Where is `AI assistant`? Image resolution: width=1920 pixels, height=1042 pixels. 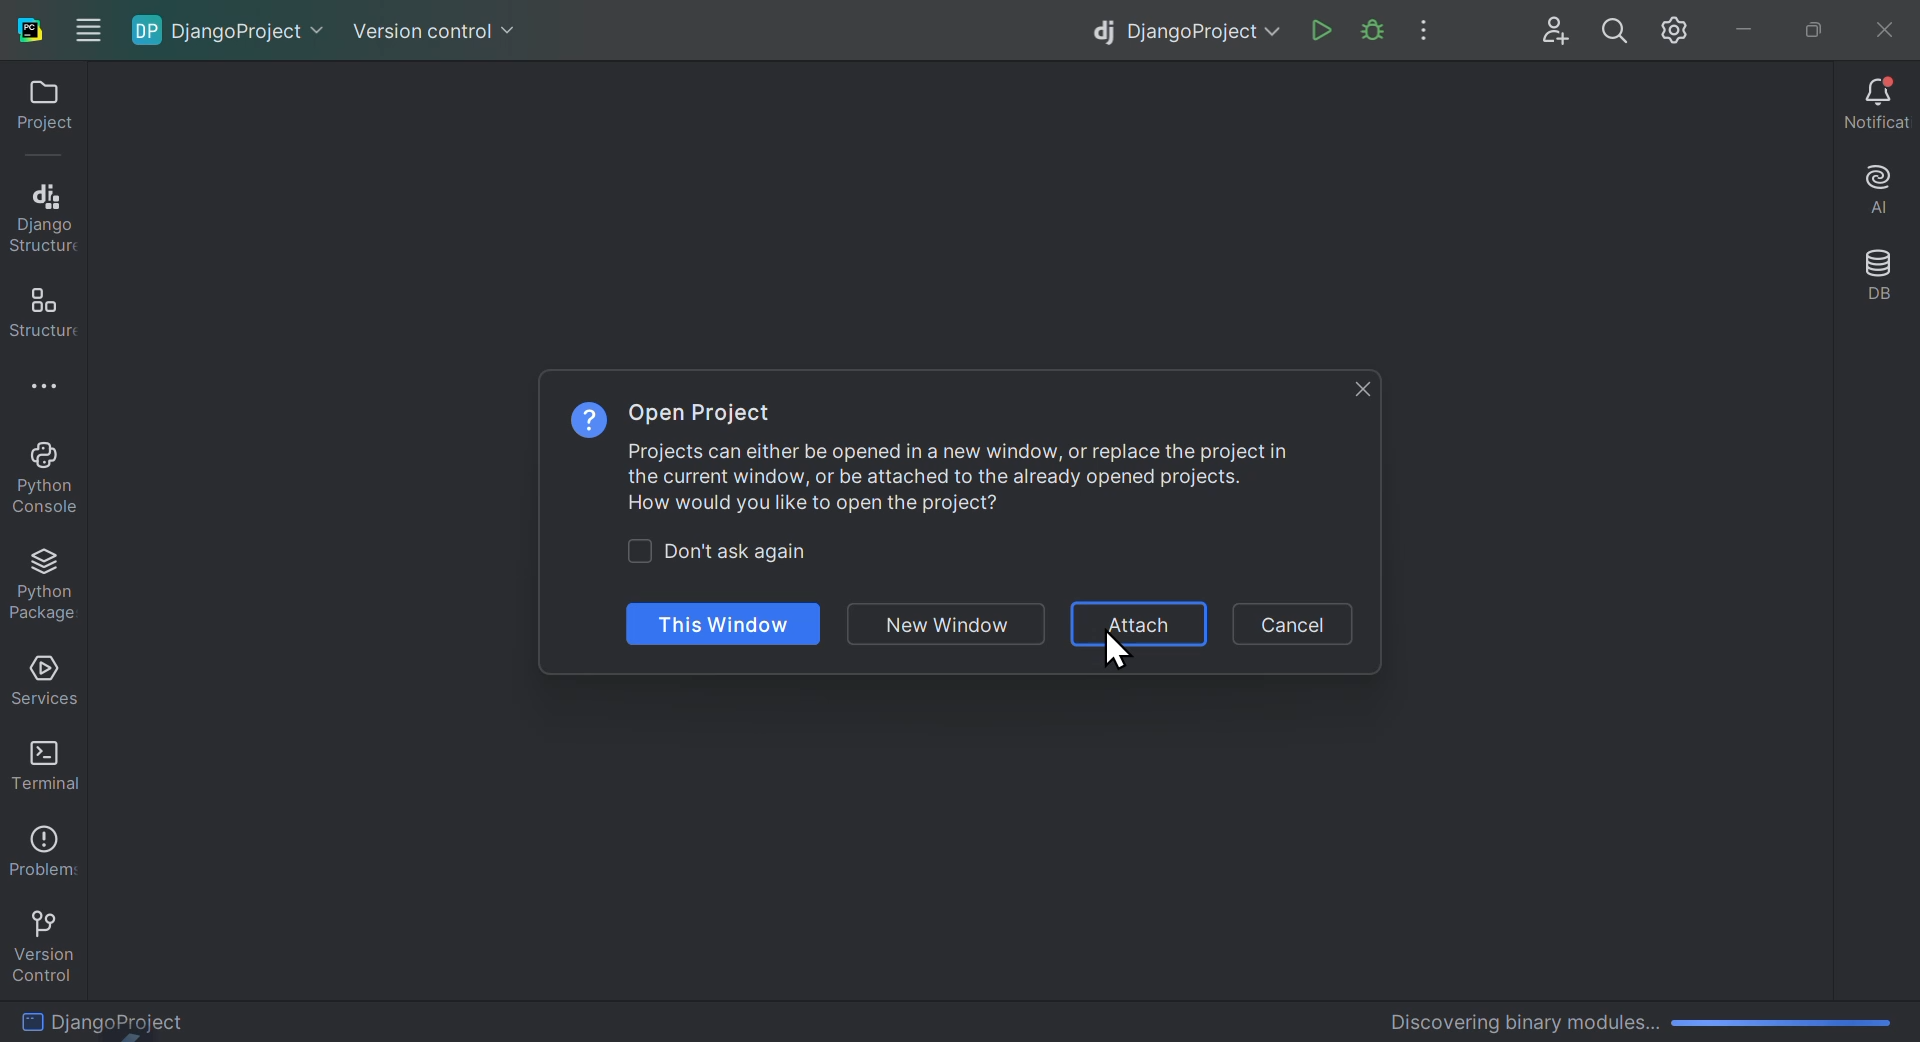 AI assistant is located at coordinates (1872, 193).